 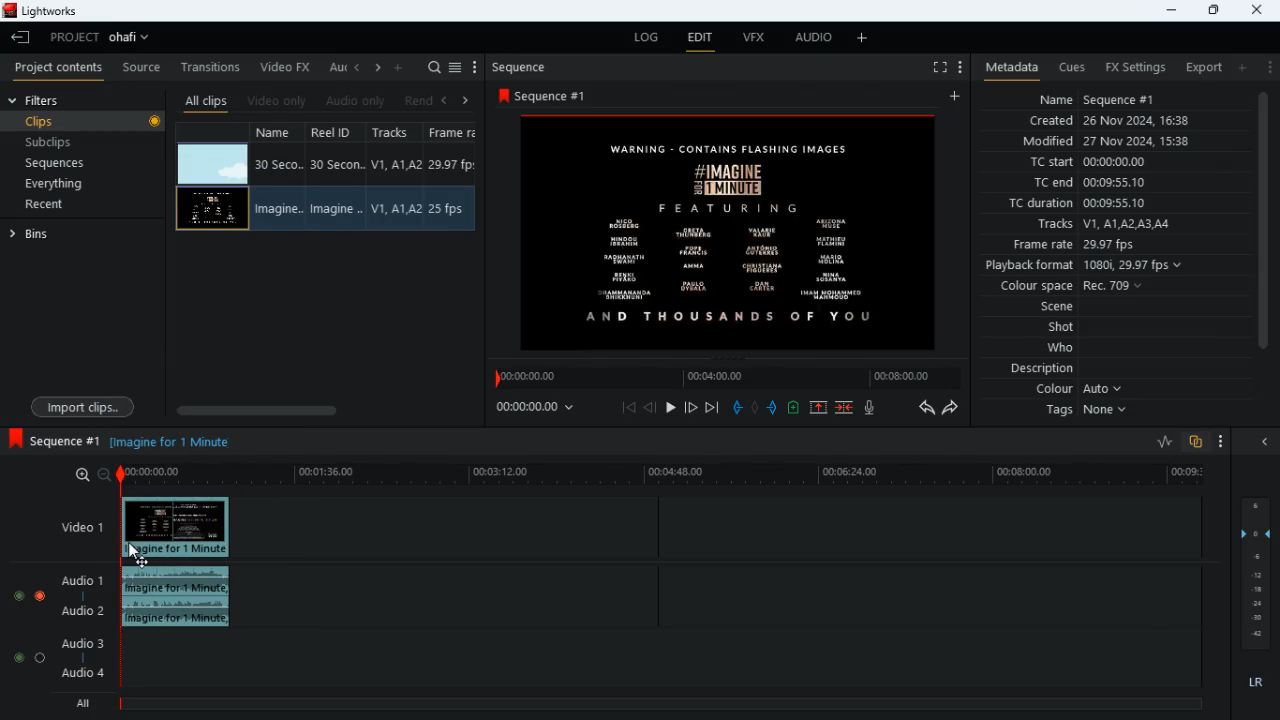 I want to click on forward, so click(x=689, y=407).